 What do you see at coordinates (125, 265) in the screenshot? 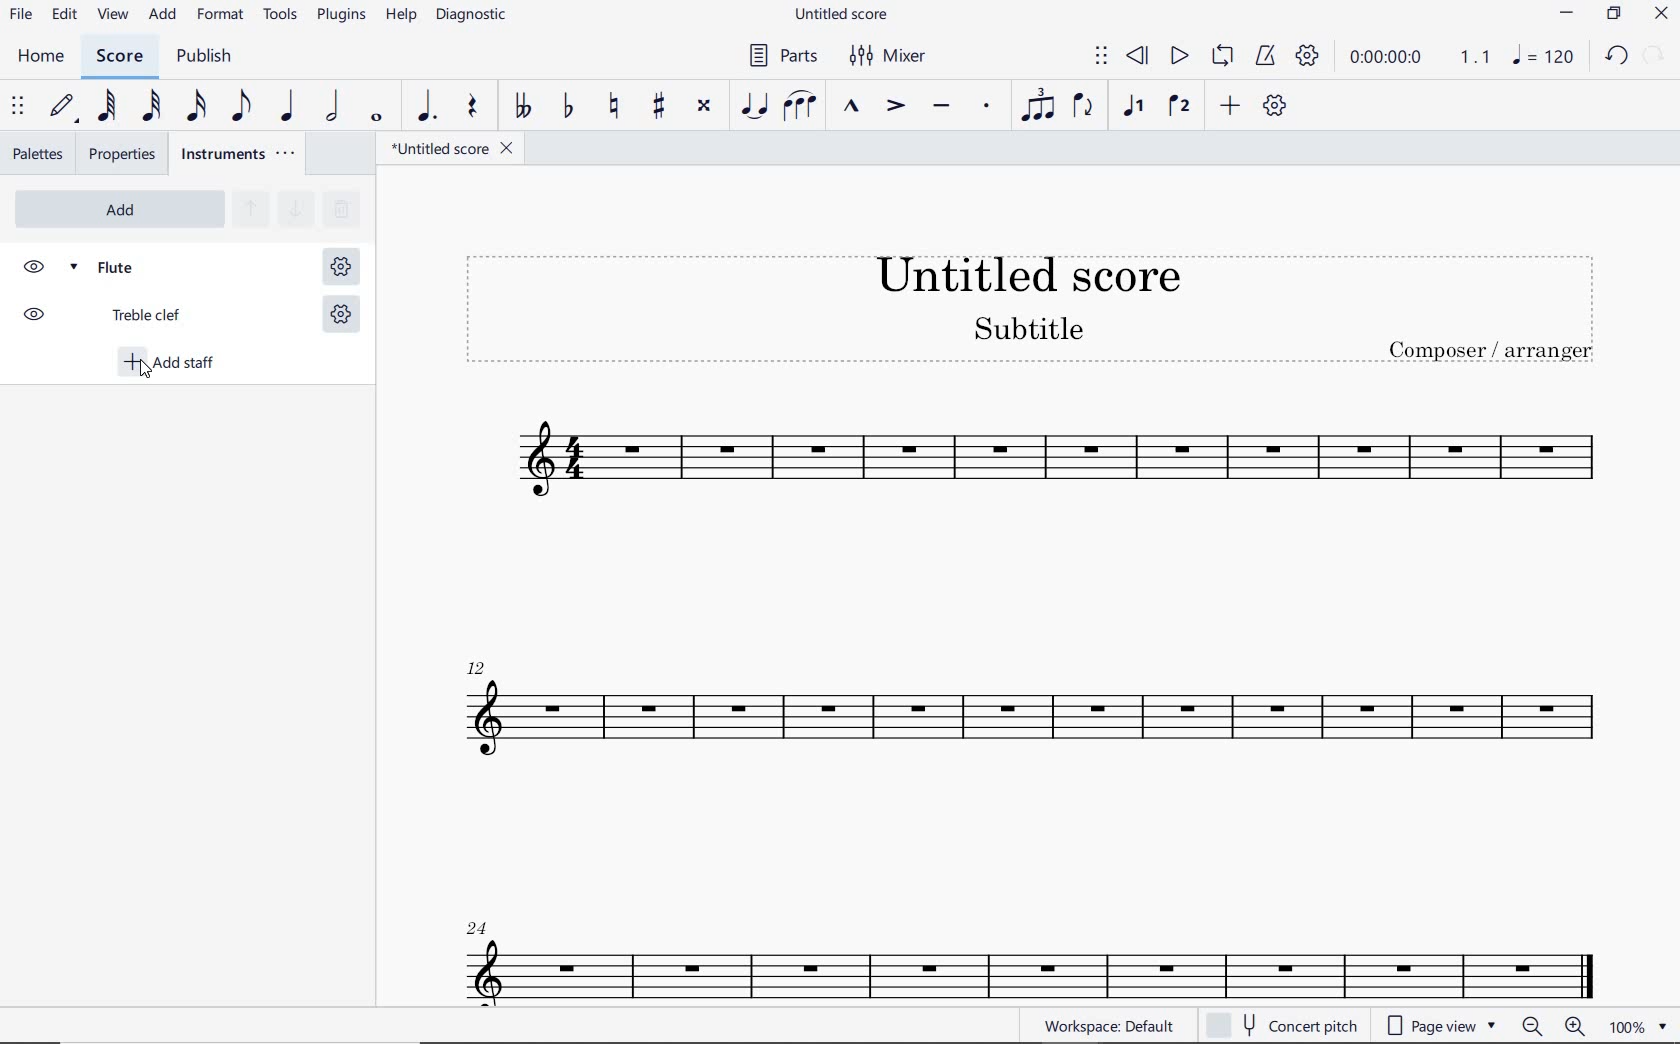
I see `FLUTE` at bounding box center [125, 265].